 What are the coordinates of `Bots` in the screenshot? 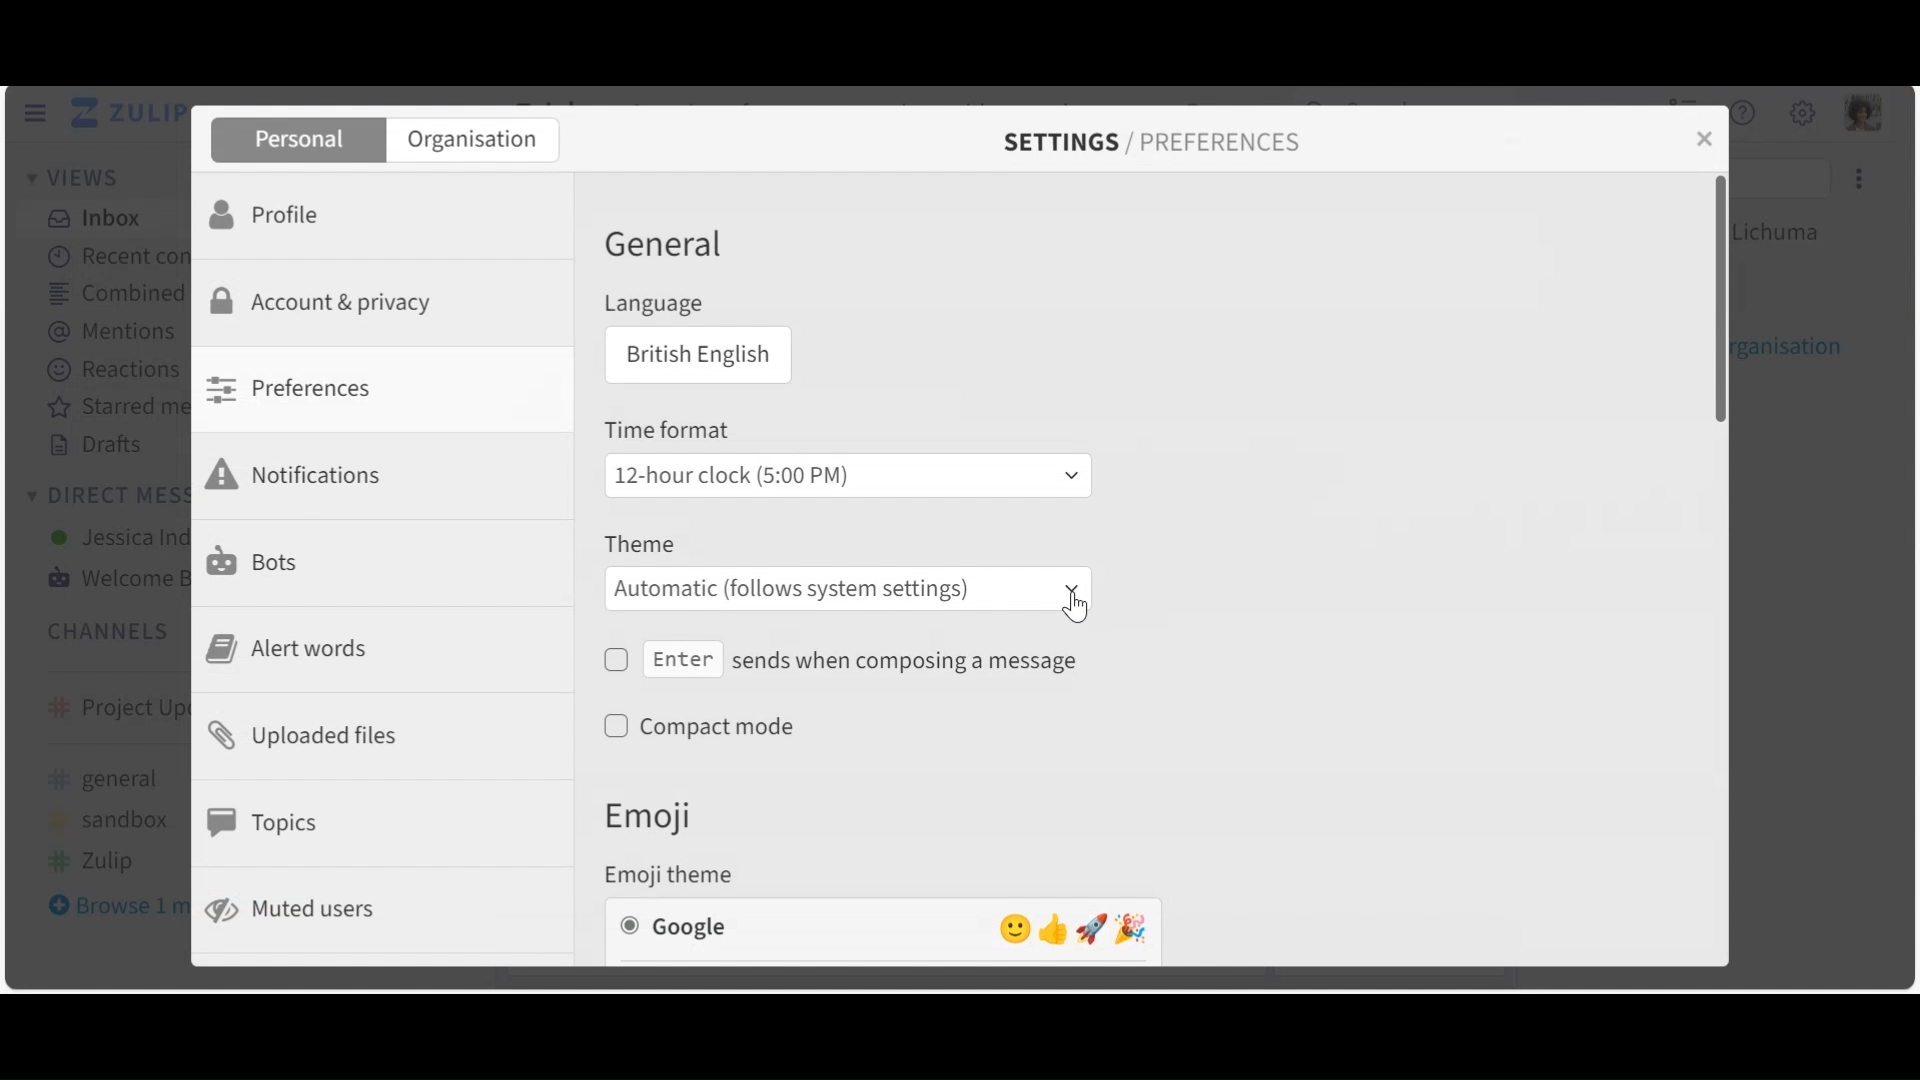 It's located at (256, 560).